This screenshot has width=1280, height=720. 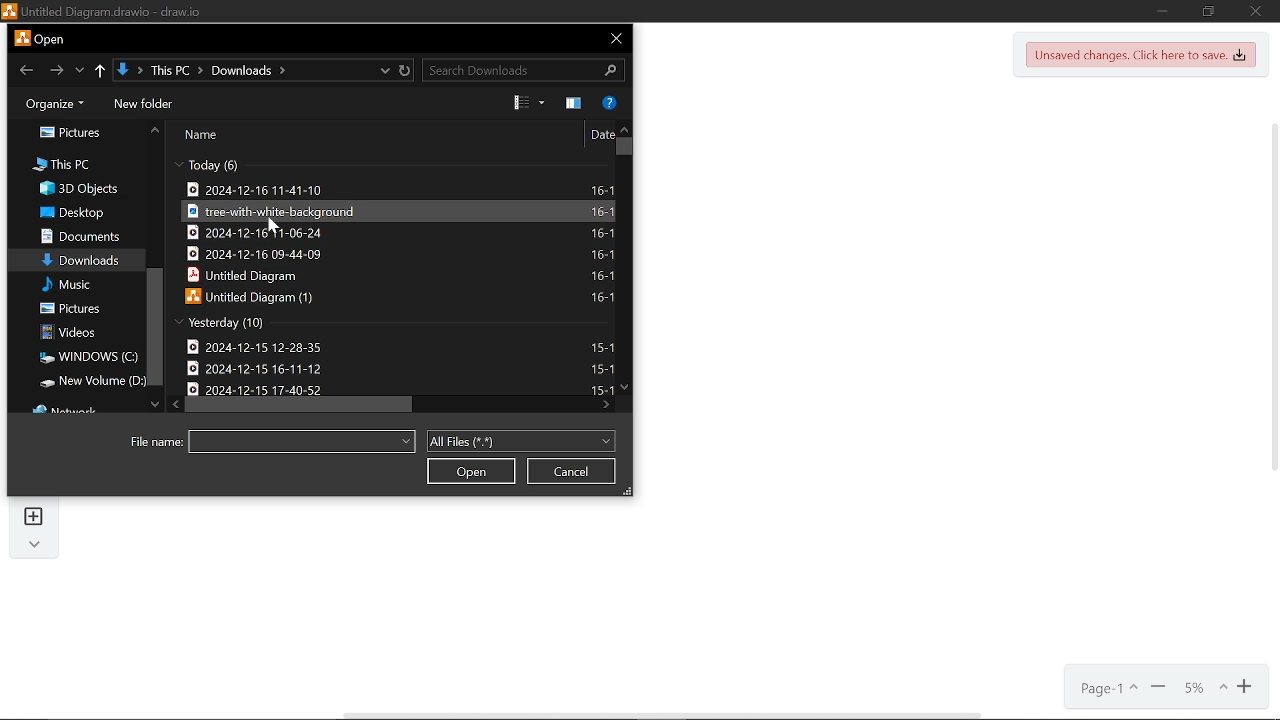 I want to click on cancel, so click(x=571, y=472).